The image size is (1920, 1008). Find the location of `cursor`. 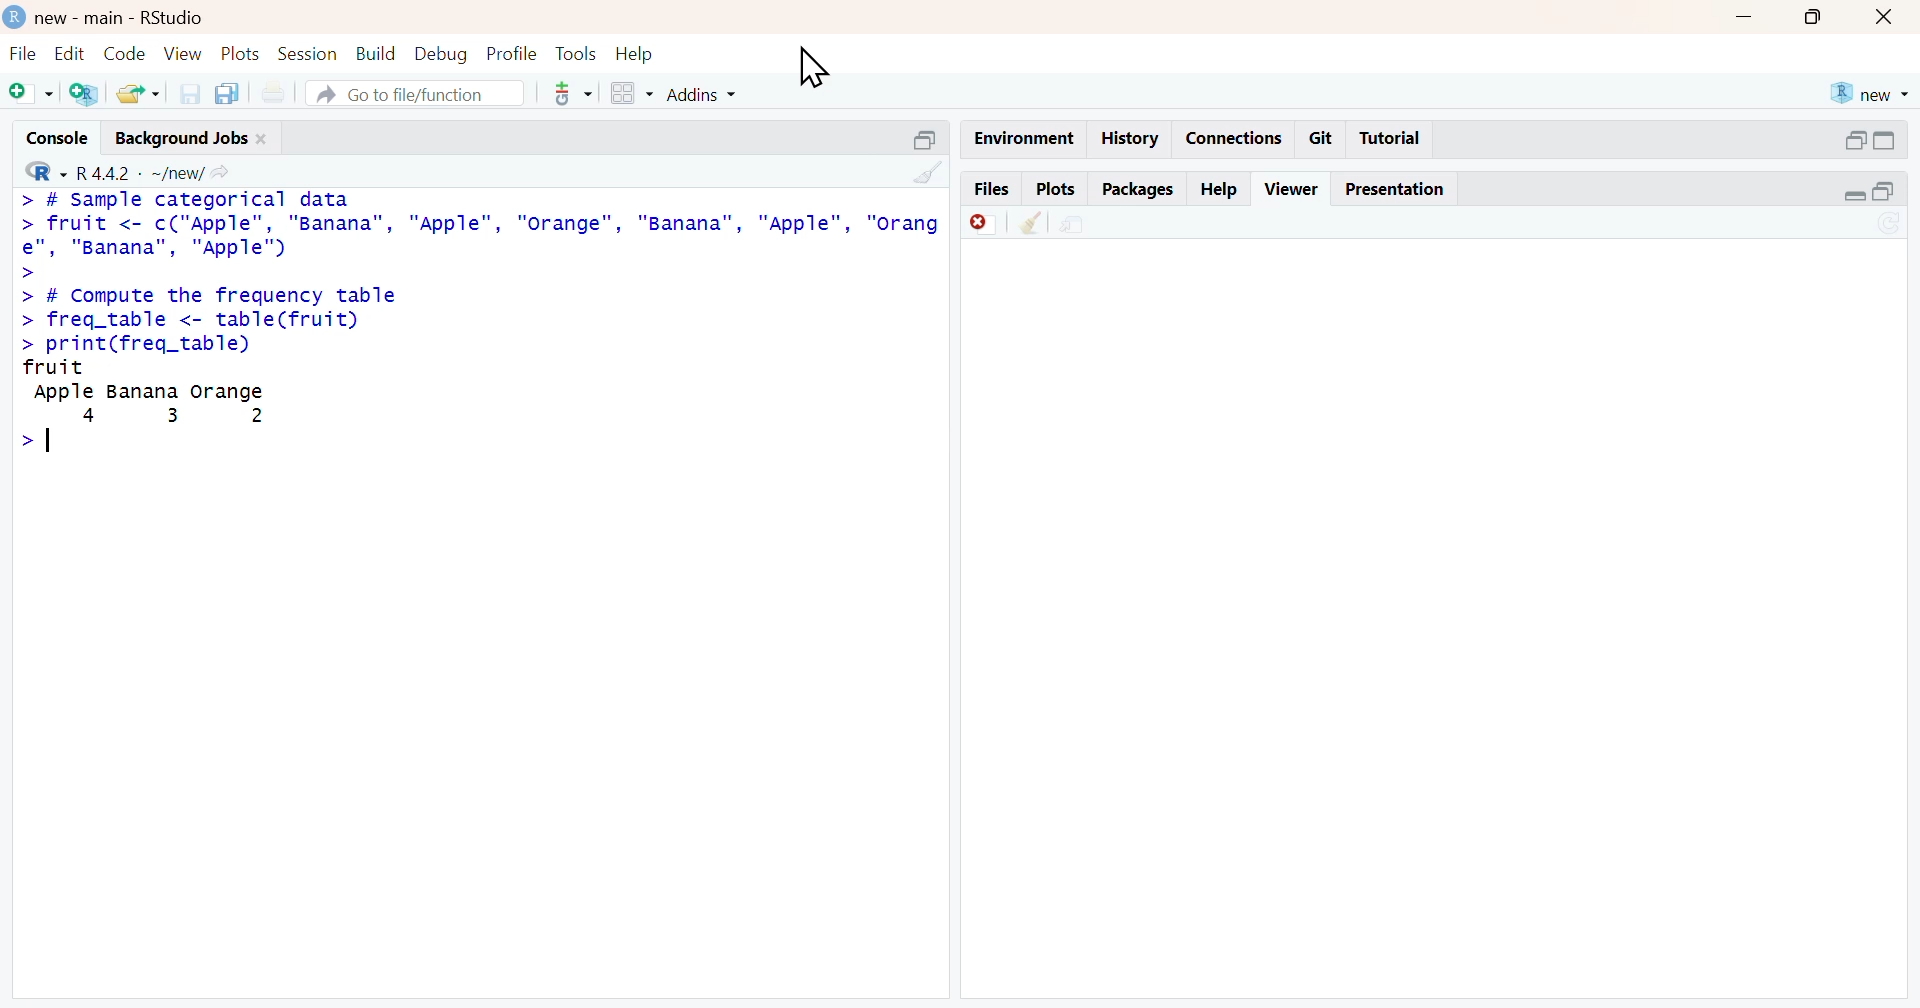

cursor is located at coordinates (814, 68).